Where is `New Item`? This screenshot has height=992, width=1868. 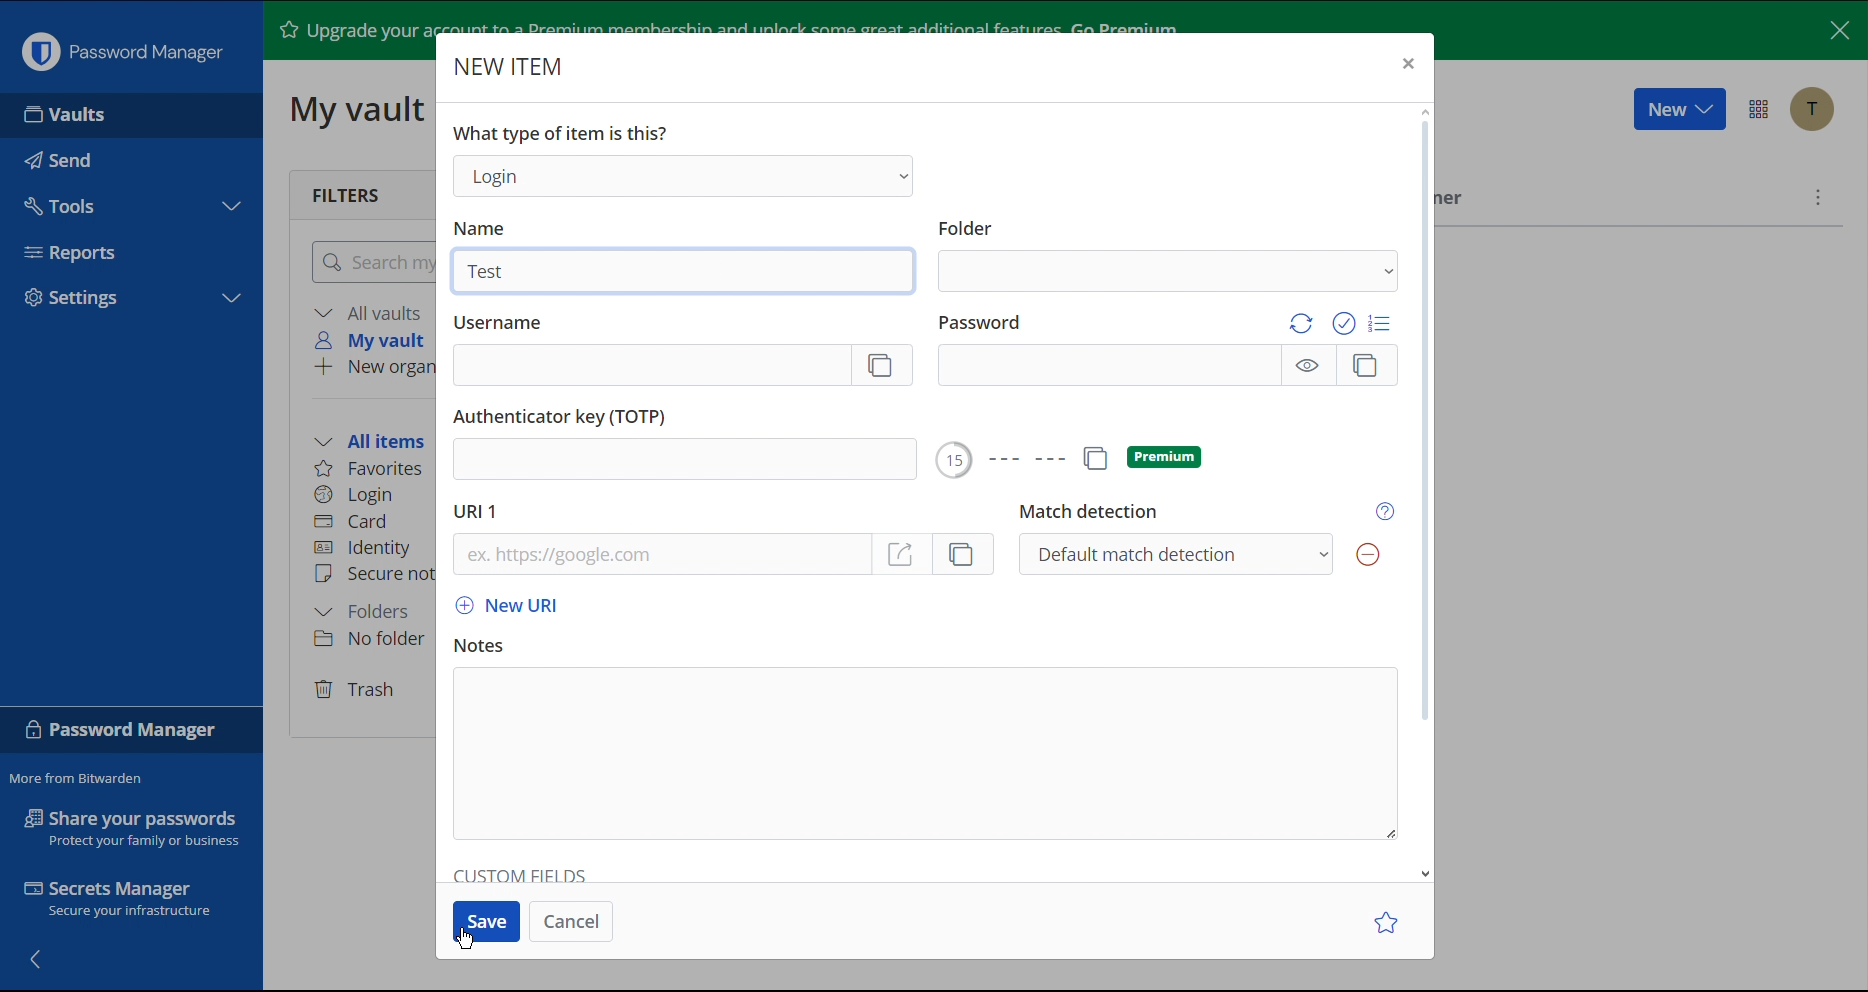
New Item is located at coordinates (515, 66).